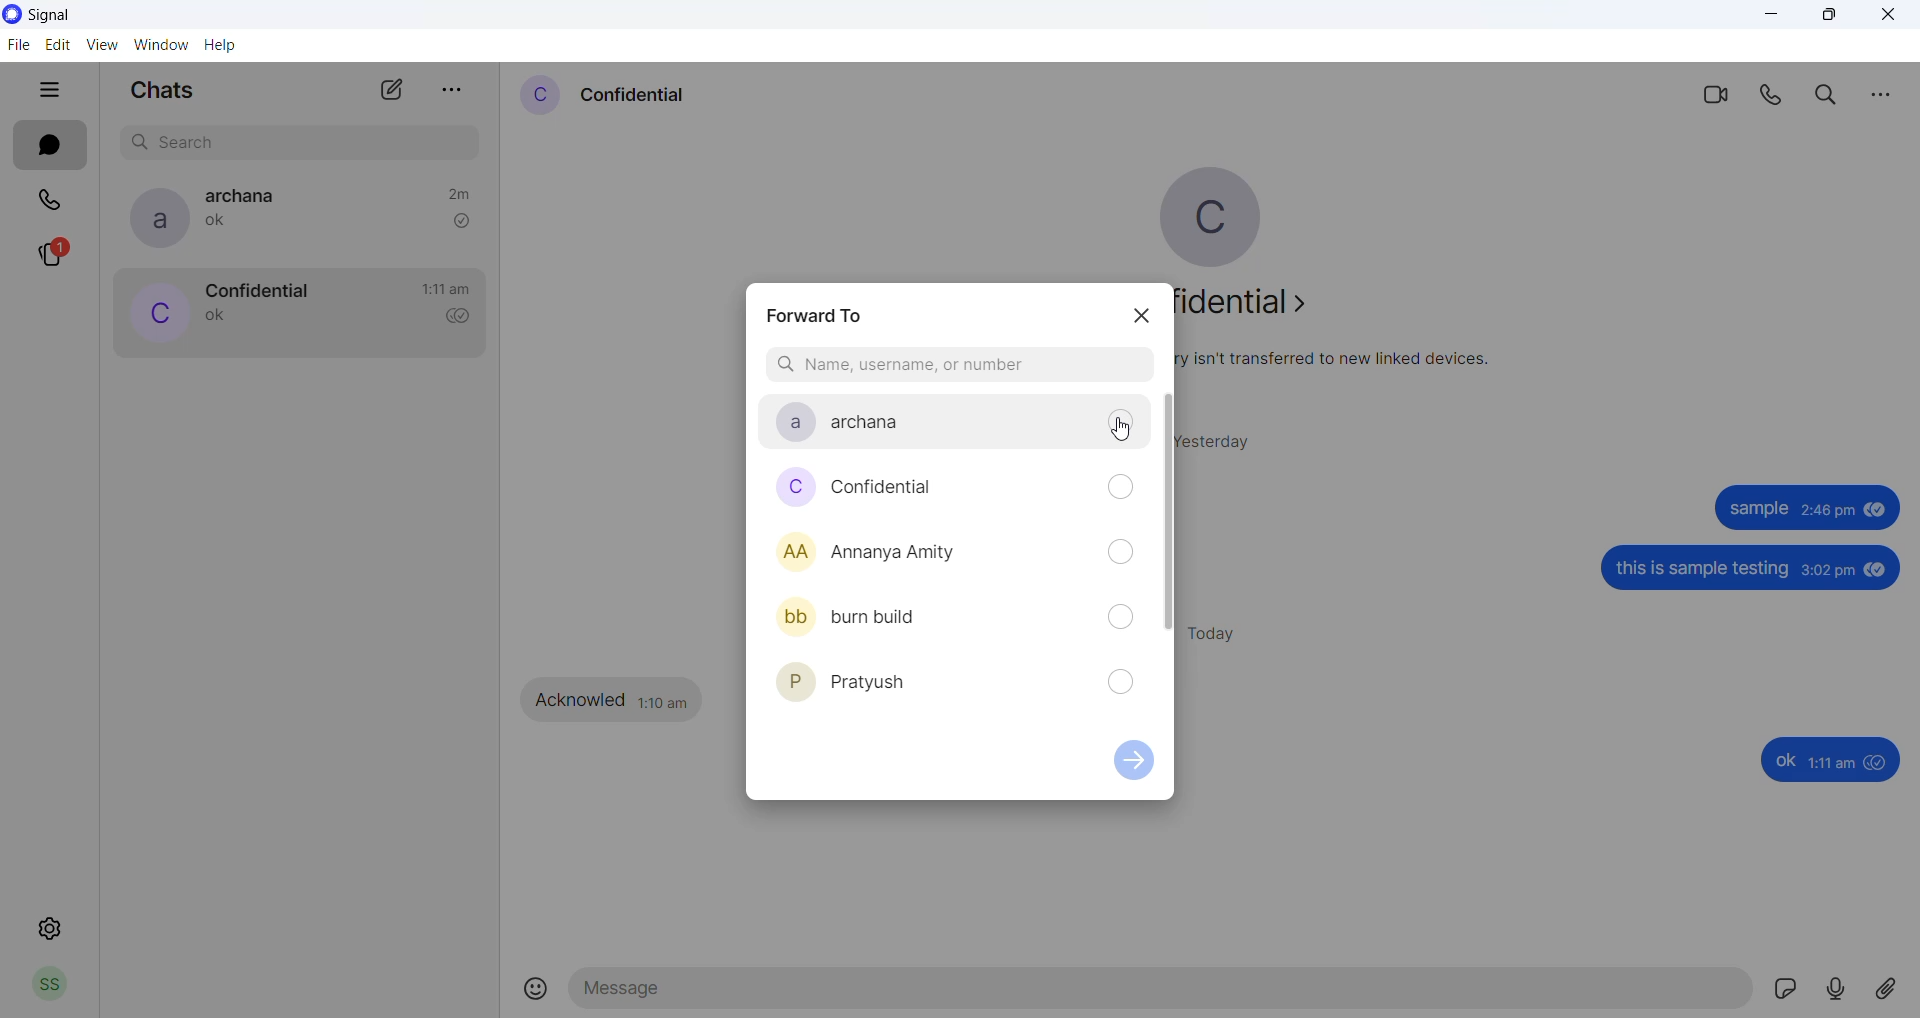  Describe the element at coordinates (1756, 510) in the screenshot. I see `sample` at that location.